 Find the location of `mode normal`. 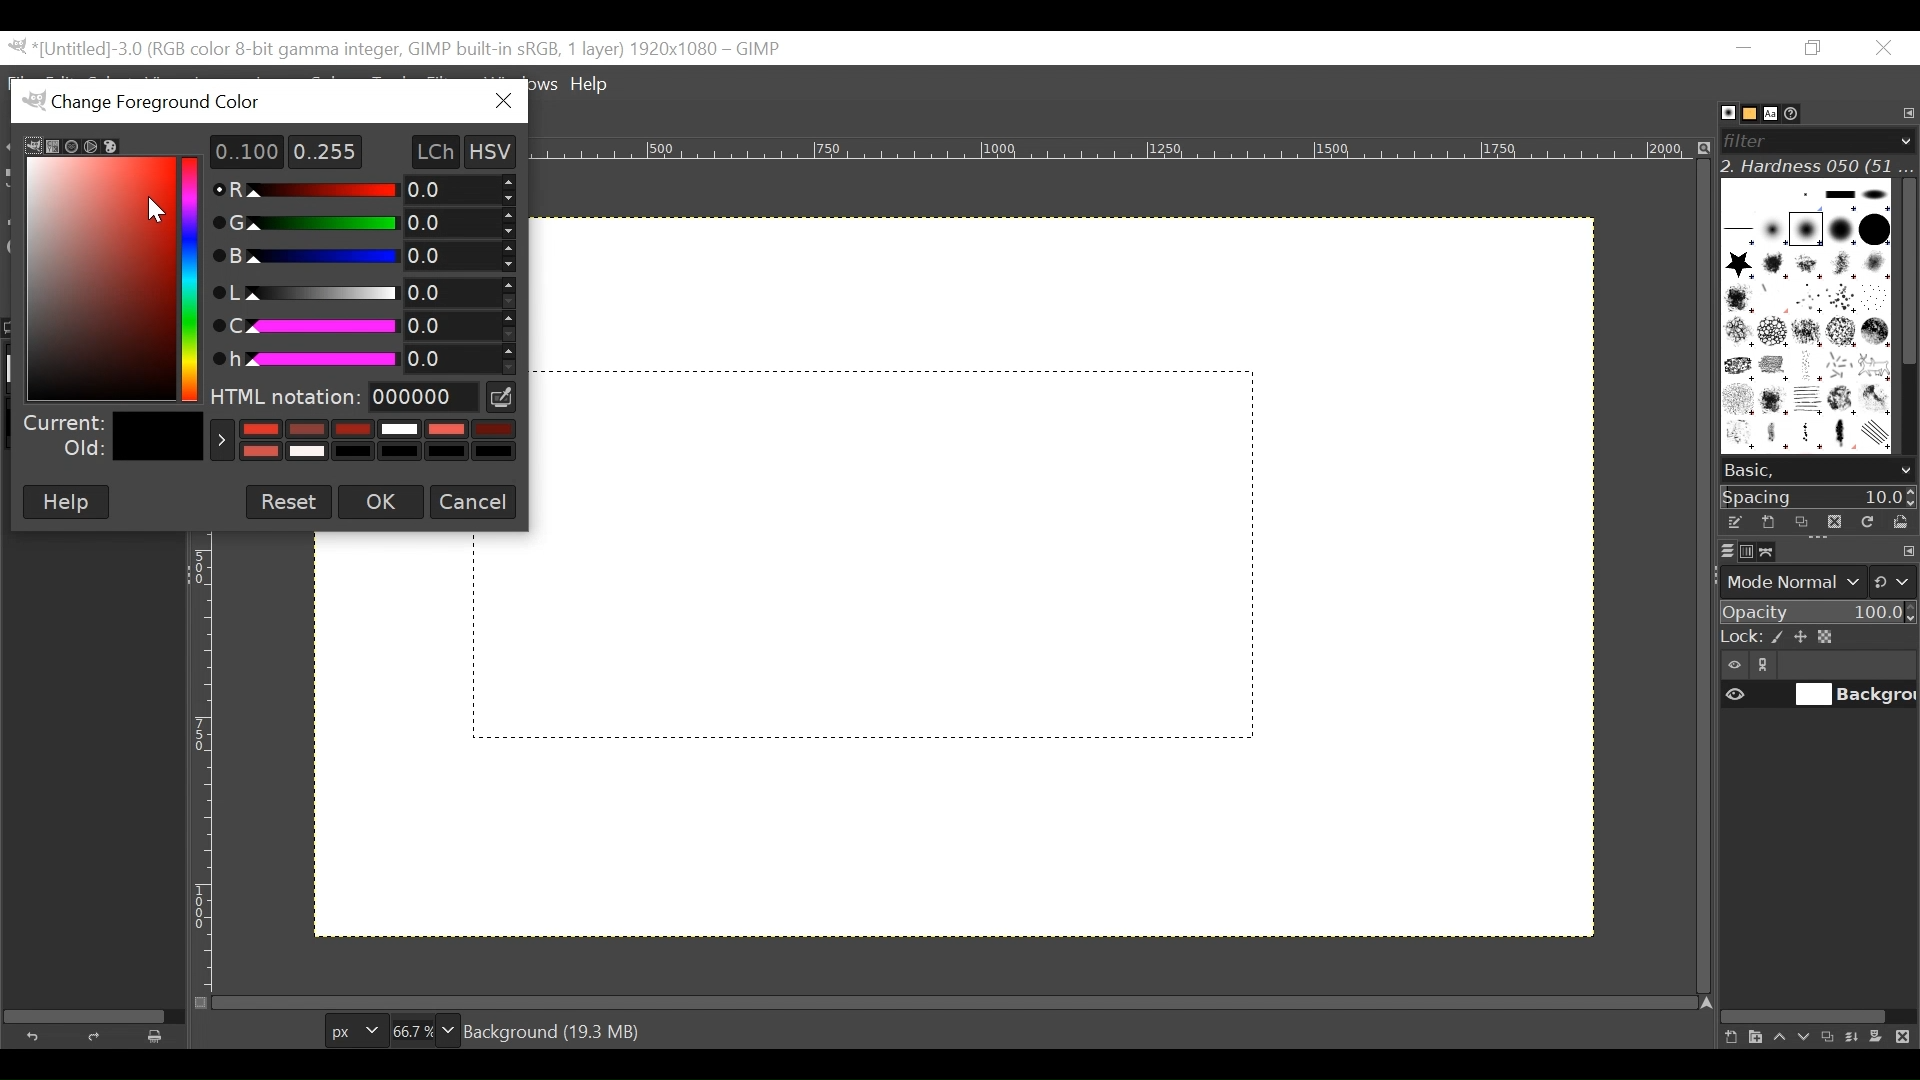

mode normal is located at coordinates (1816, 580).